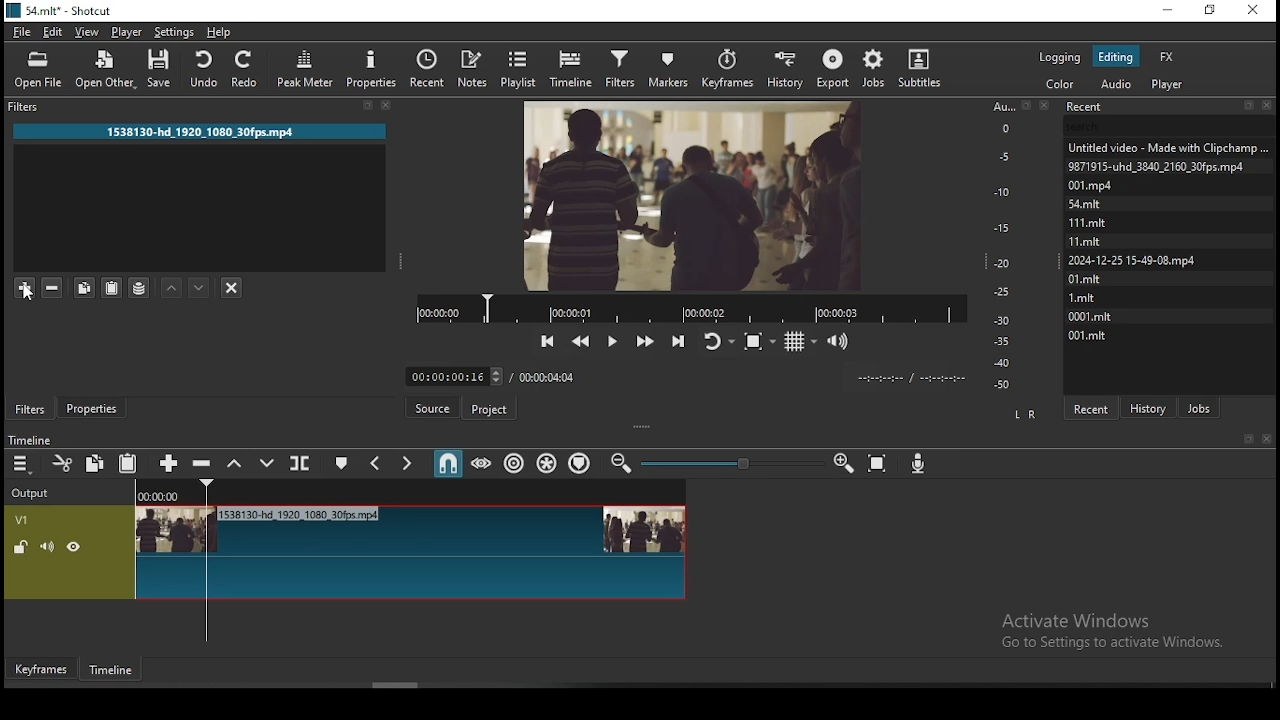 The image size is (1280, 720). I want to click on zoom timeline out, so click(843, 464).